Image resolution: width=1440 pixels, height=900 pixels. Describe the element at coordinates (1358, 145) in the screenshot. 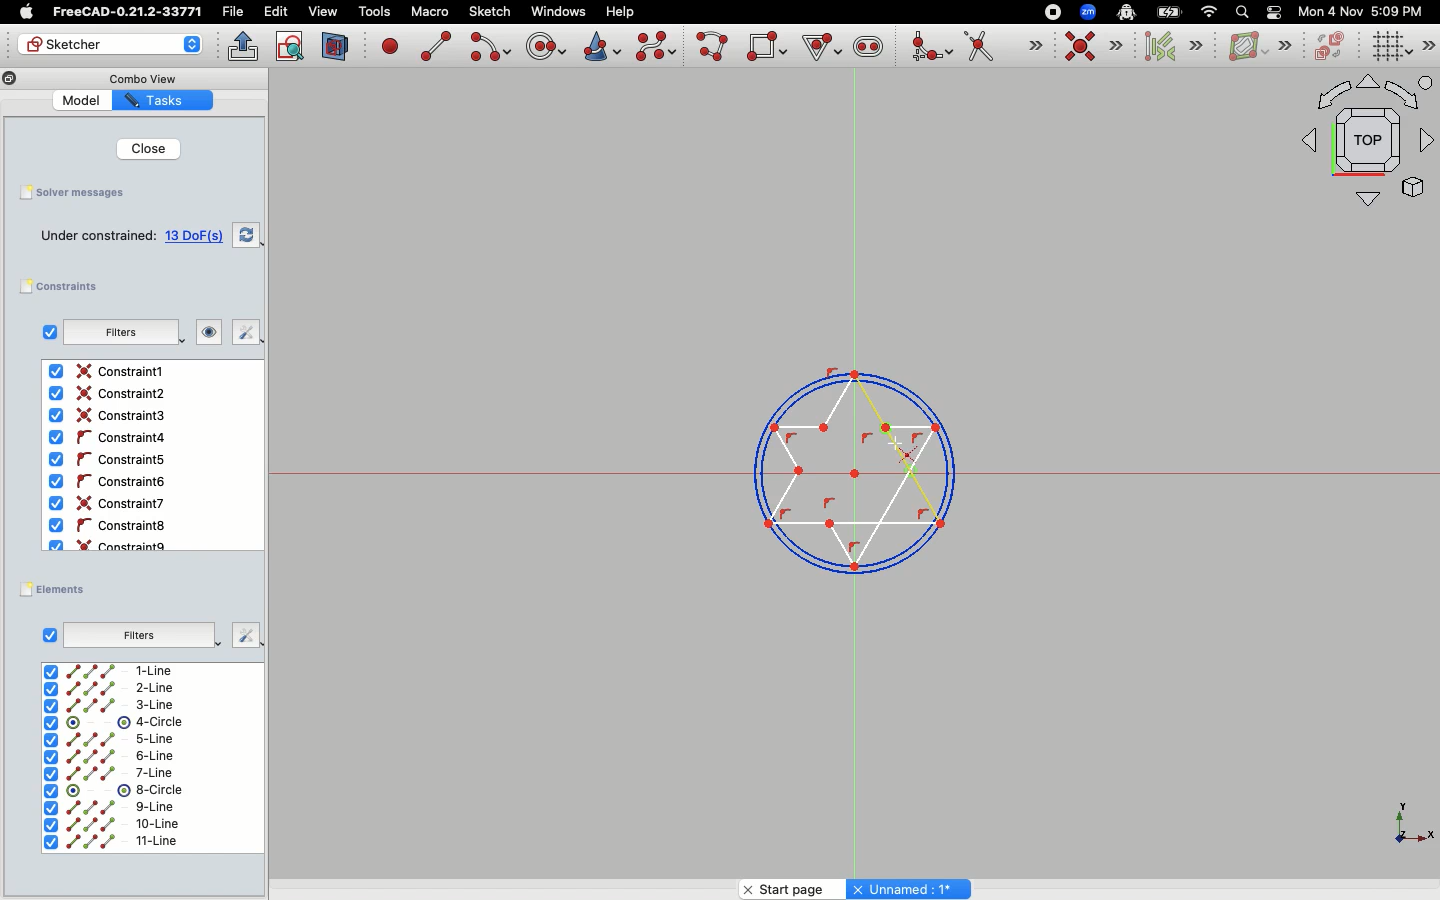

I see `Top` at that location.